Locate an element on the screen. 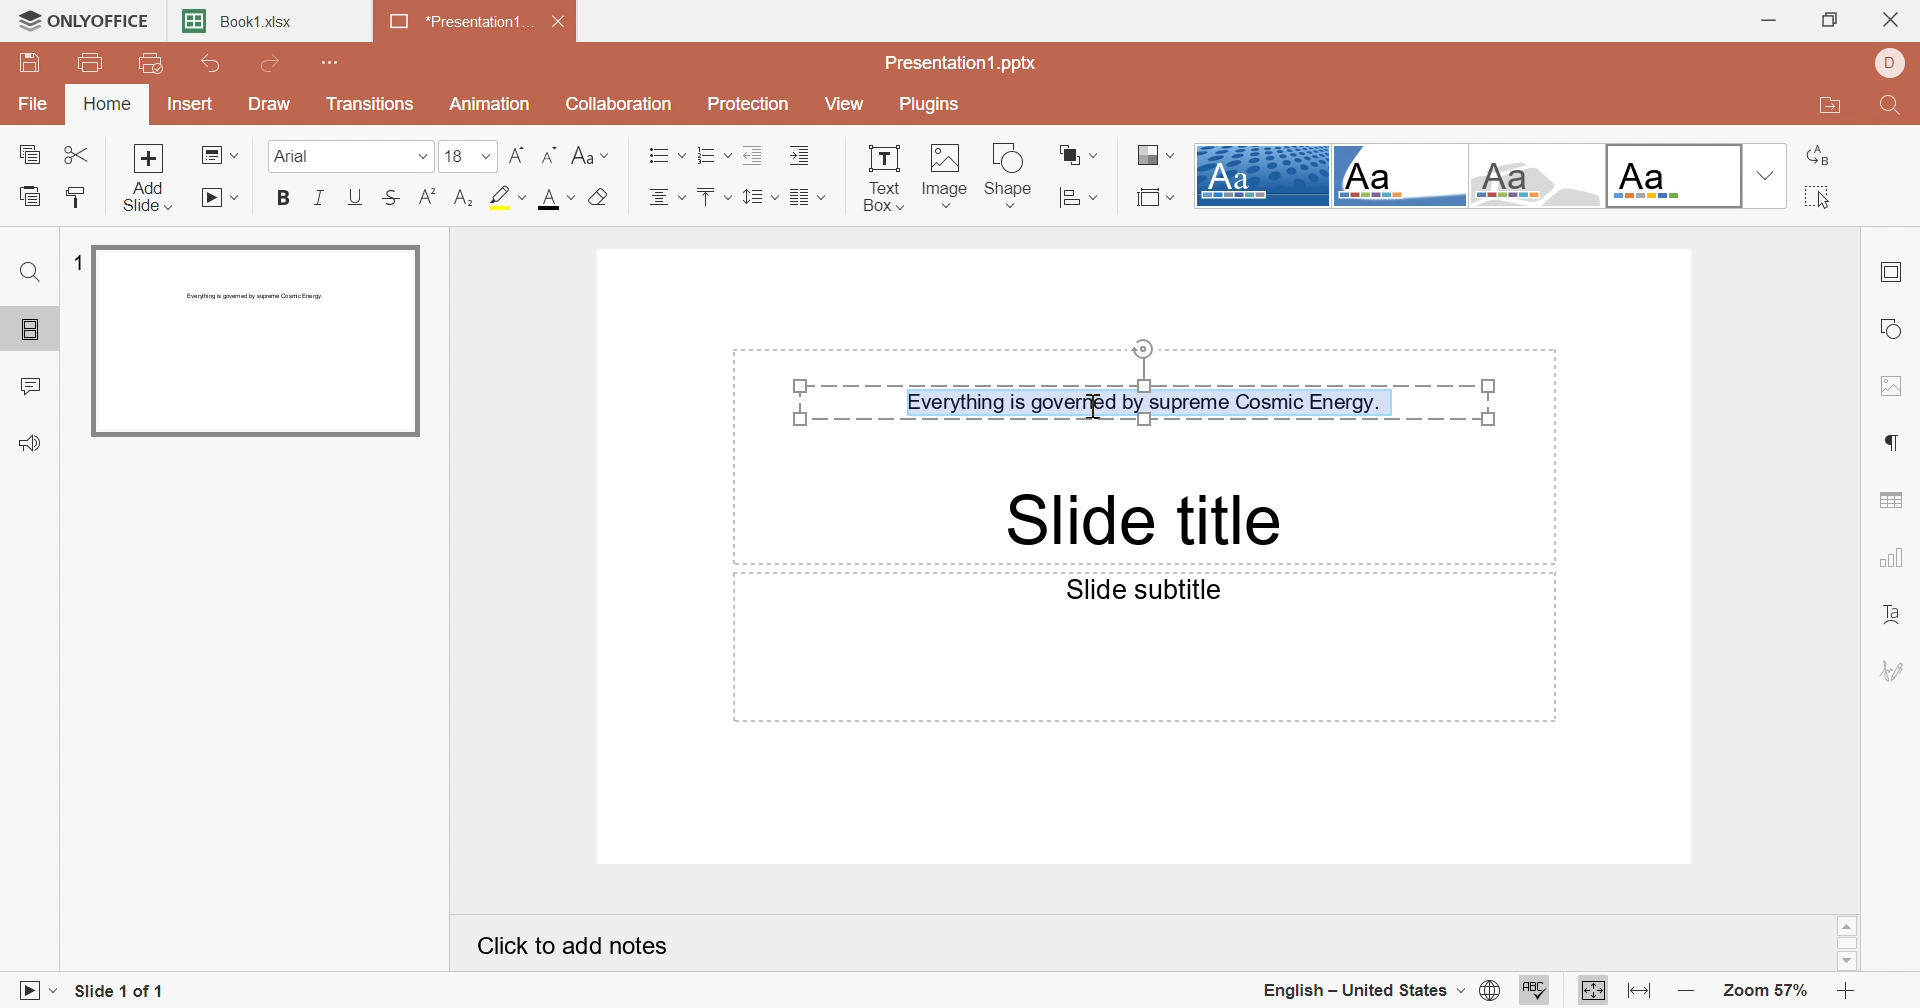  Transitions is located at coordinates (371, 103).